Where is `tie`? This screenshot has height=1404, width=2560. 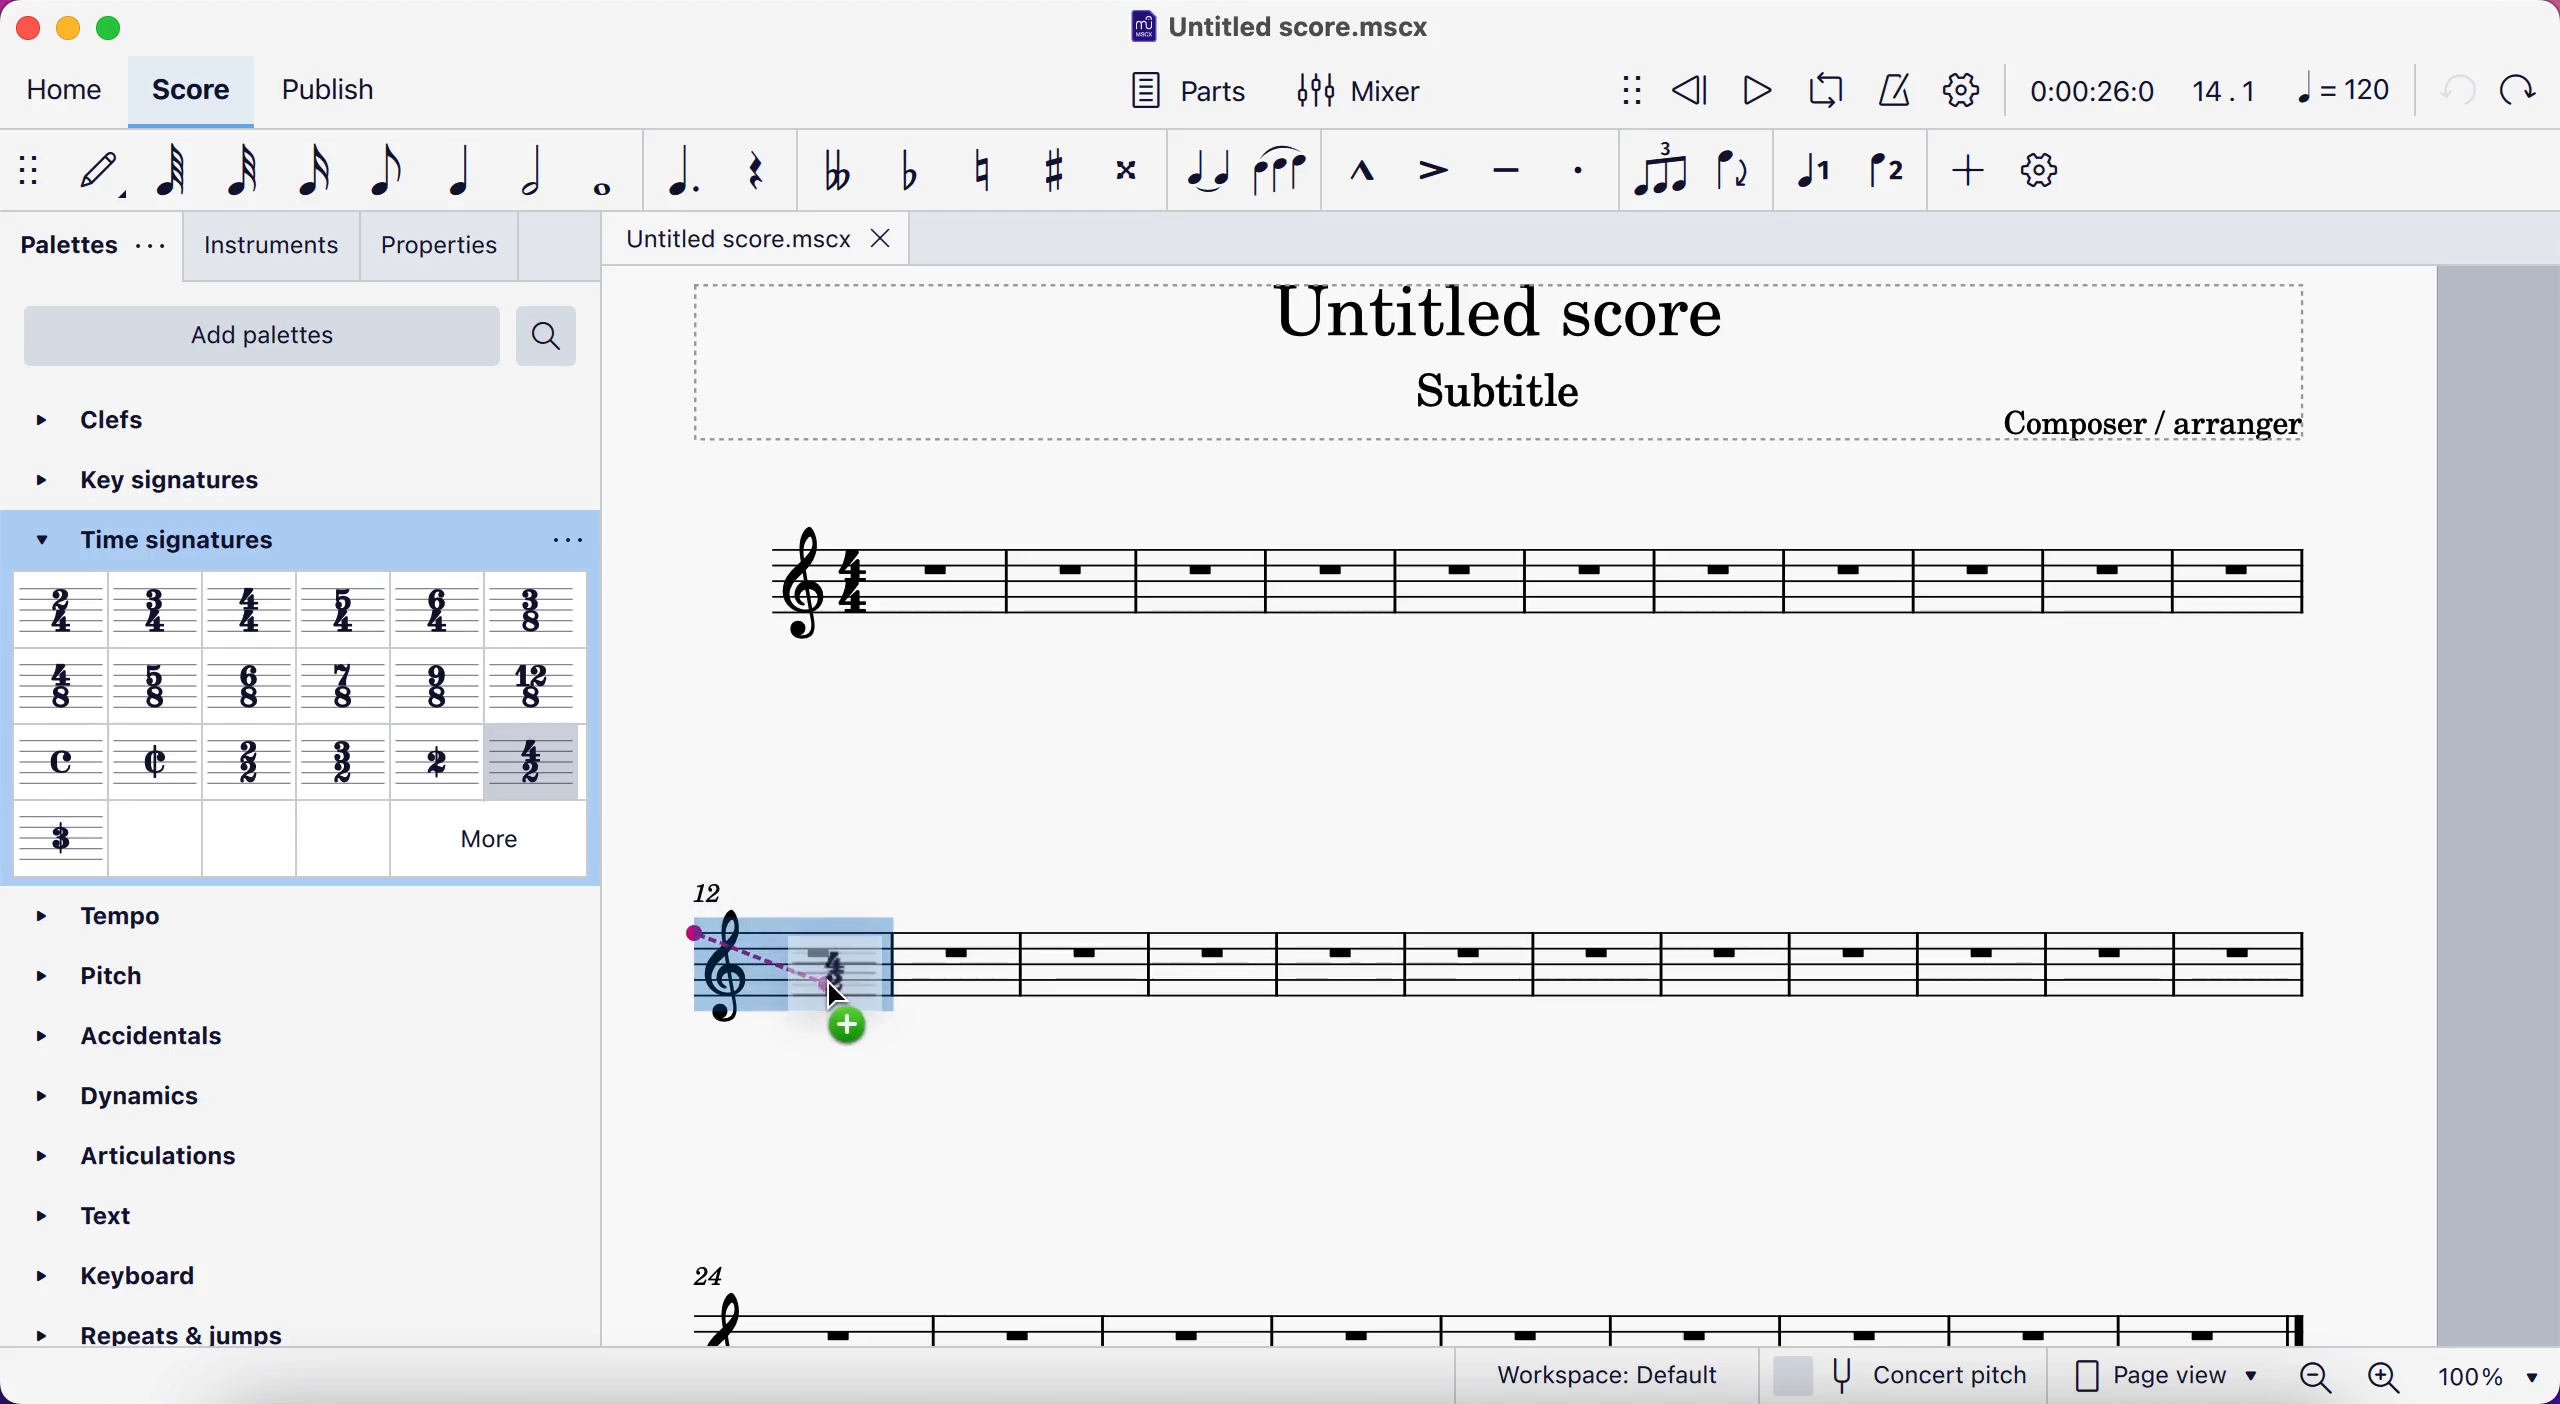 tie is located at coordinates (1200, 168).